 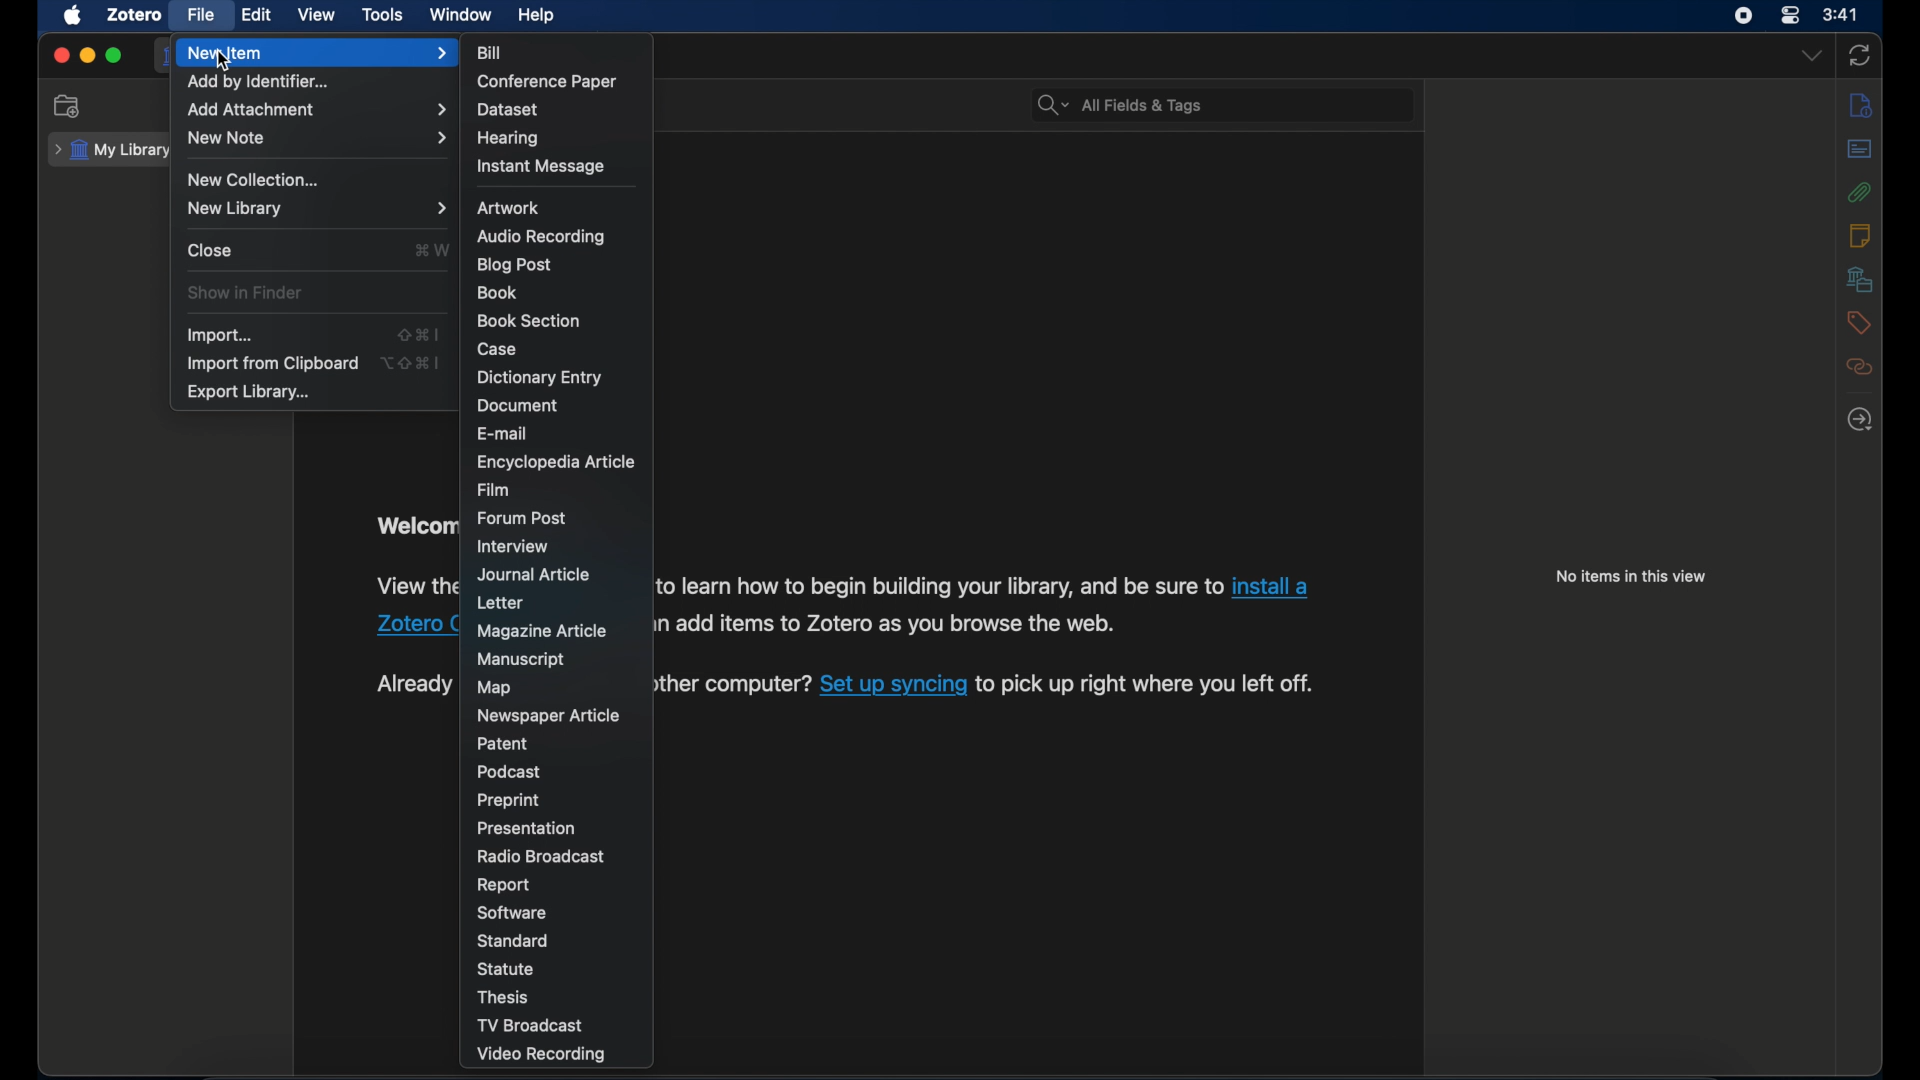 I want to click on shortcut, so click(x=432, y=249).